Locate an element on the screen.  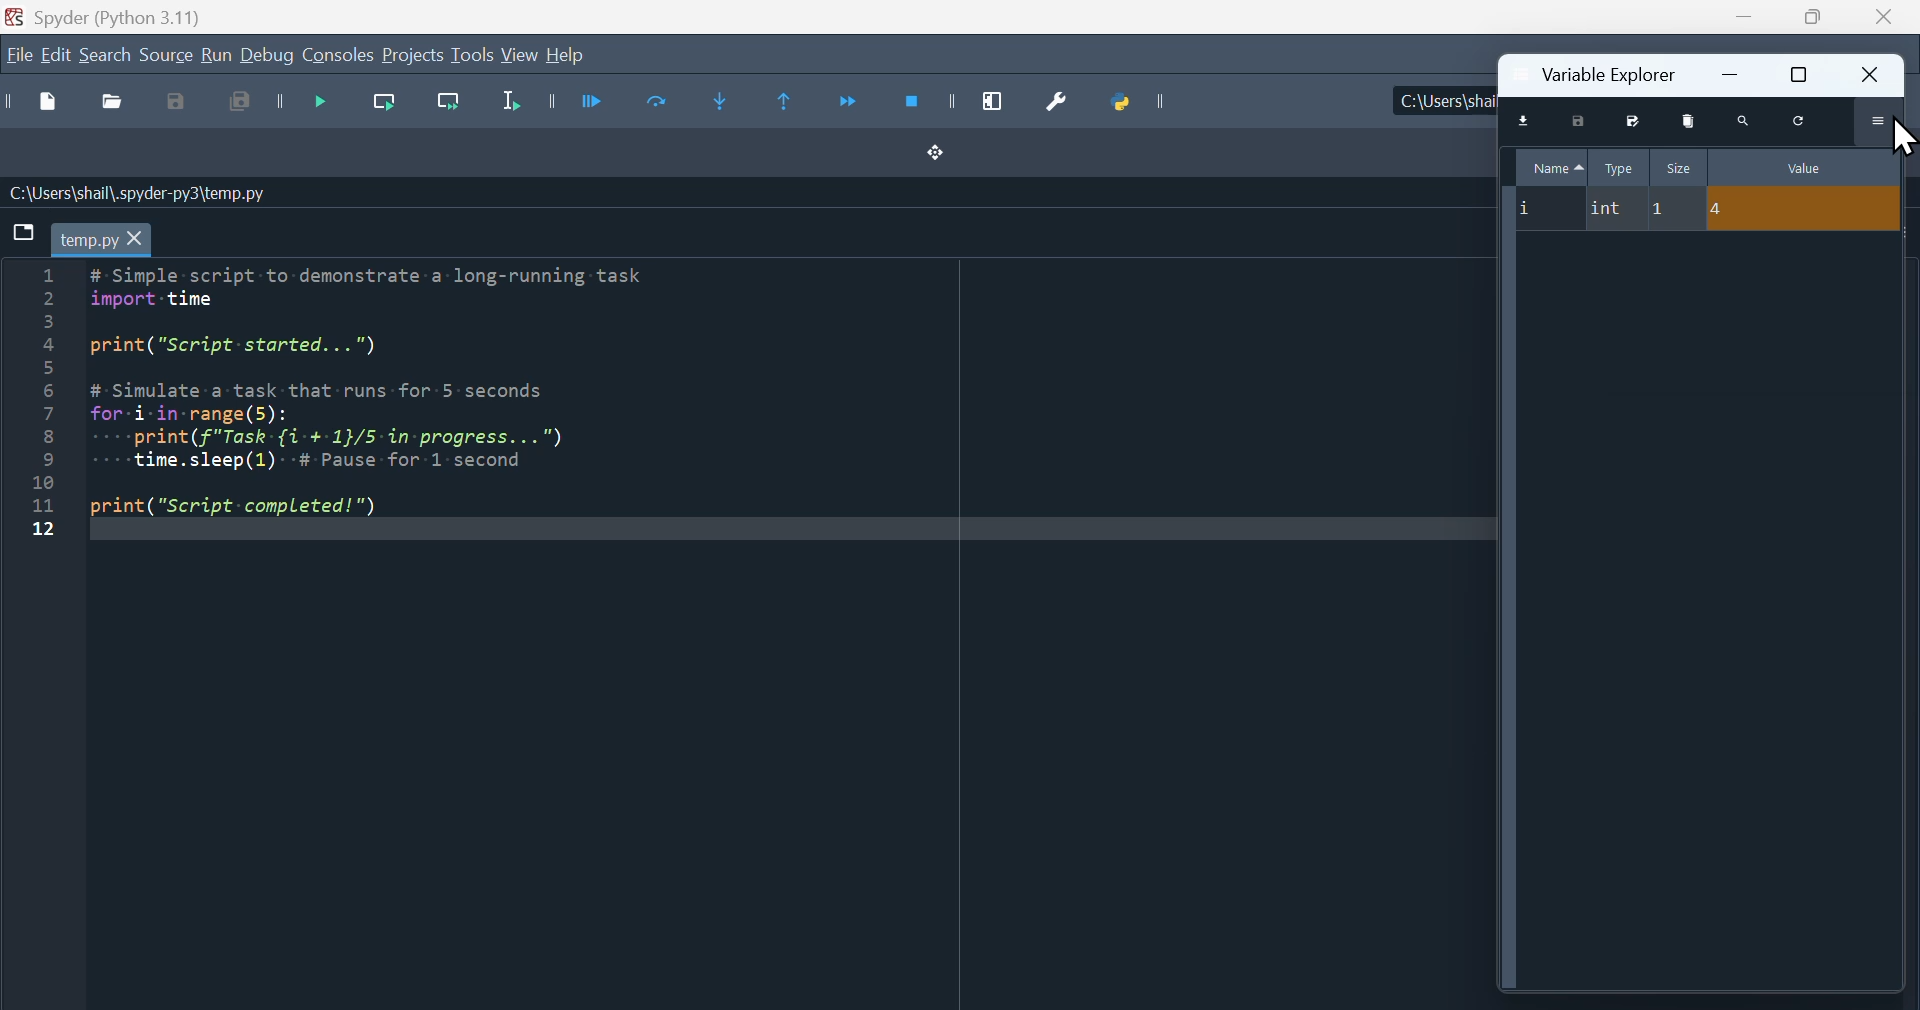
size is located at coordinates (1679, 166).